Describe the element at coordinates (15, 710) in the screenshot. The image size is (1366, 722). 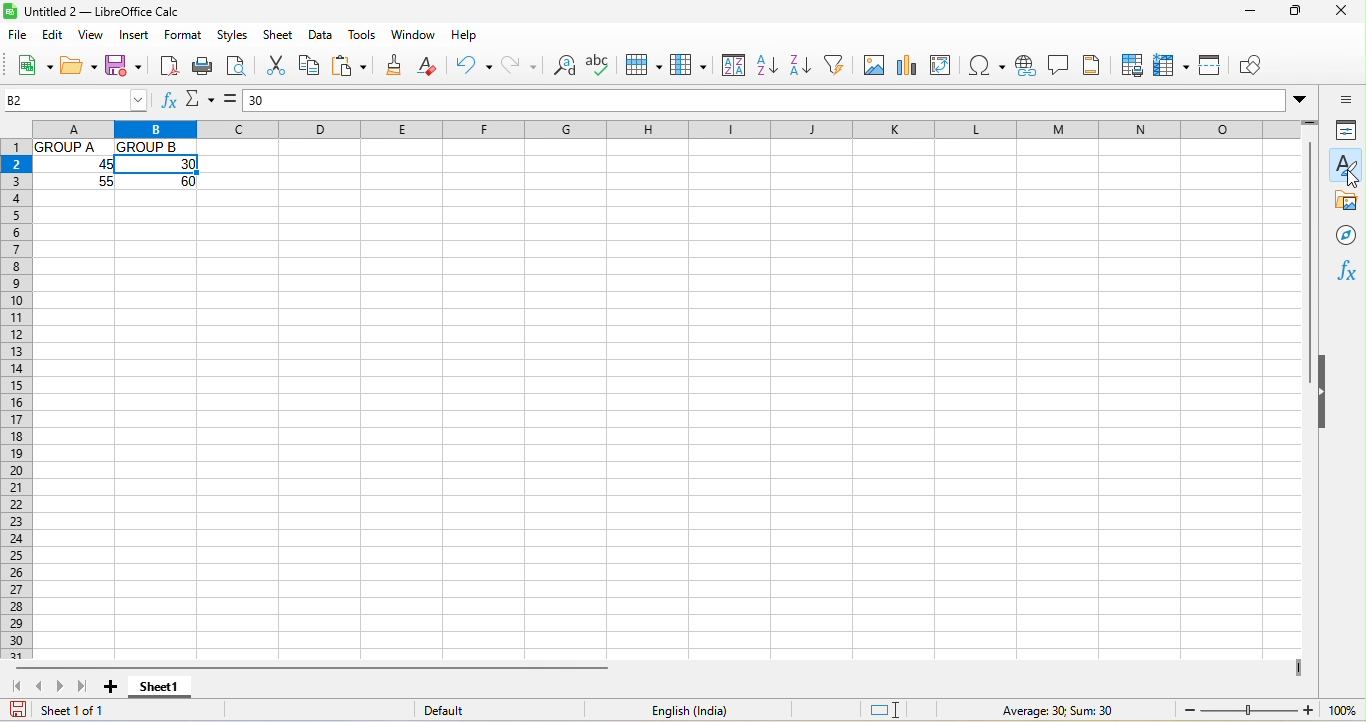
I see `save` at that location.